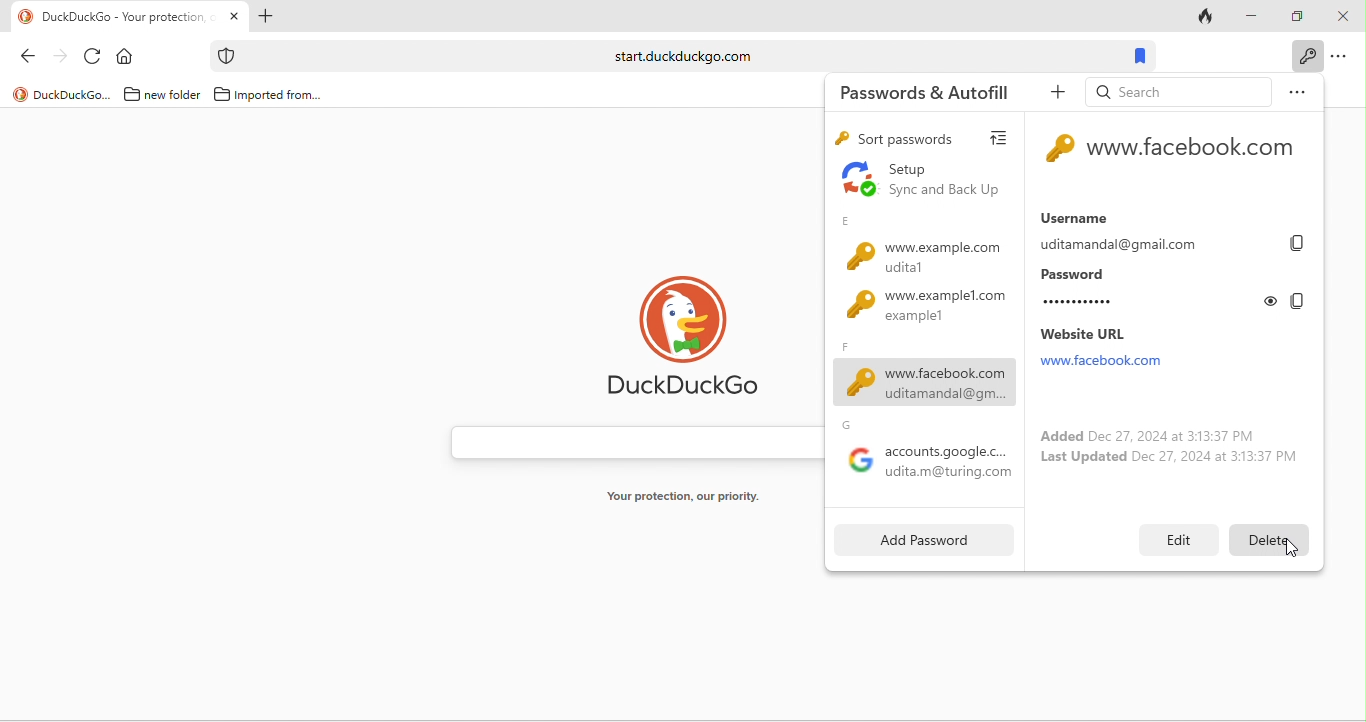 The image size is (1366, 722). Describe the element at coordinates (692, 497) in the screenshot. I see `your protection, our priority.` at that location.